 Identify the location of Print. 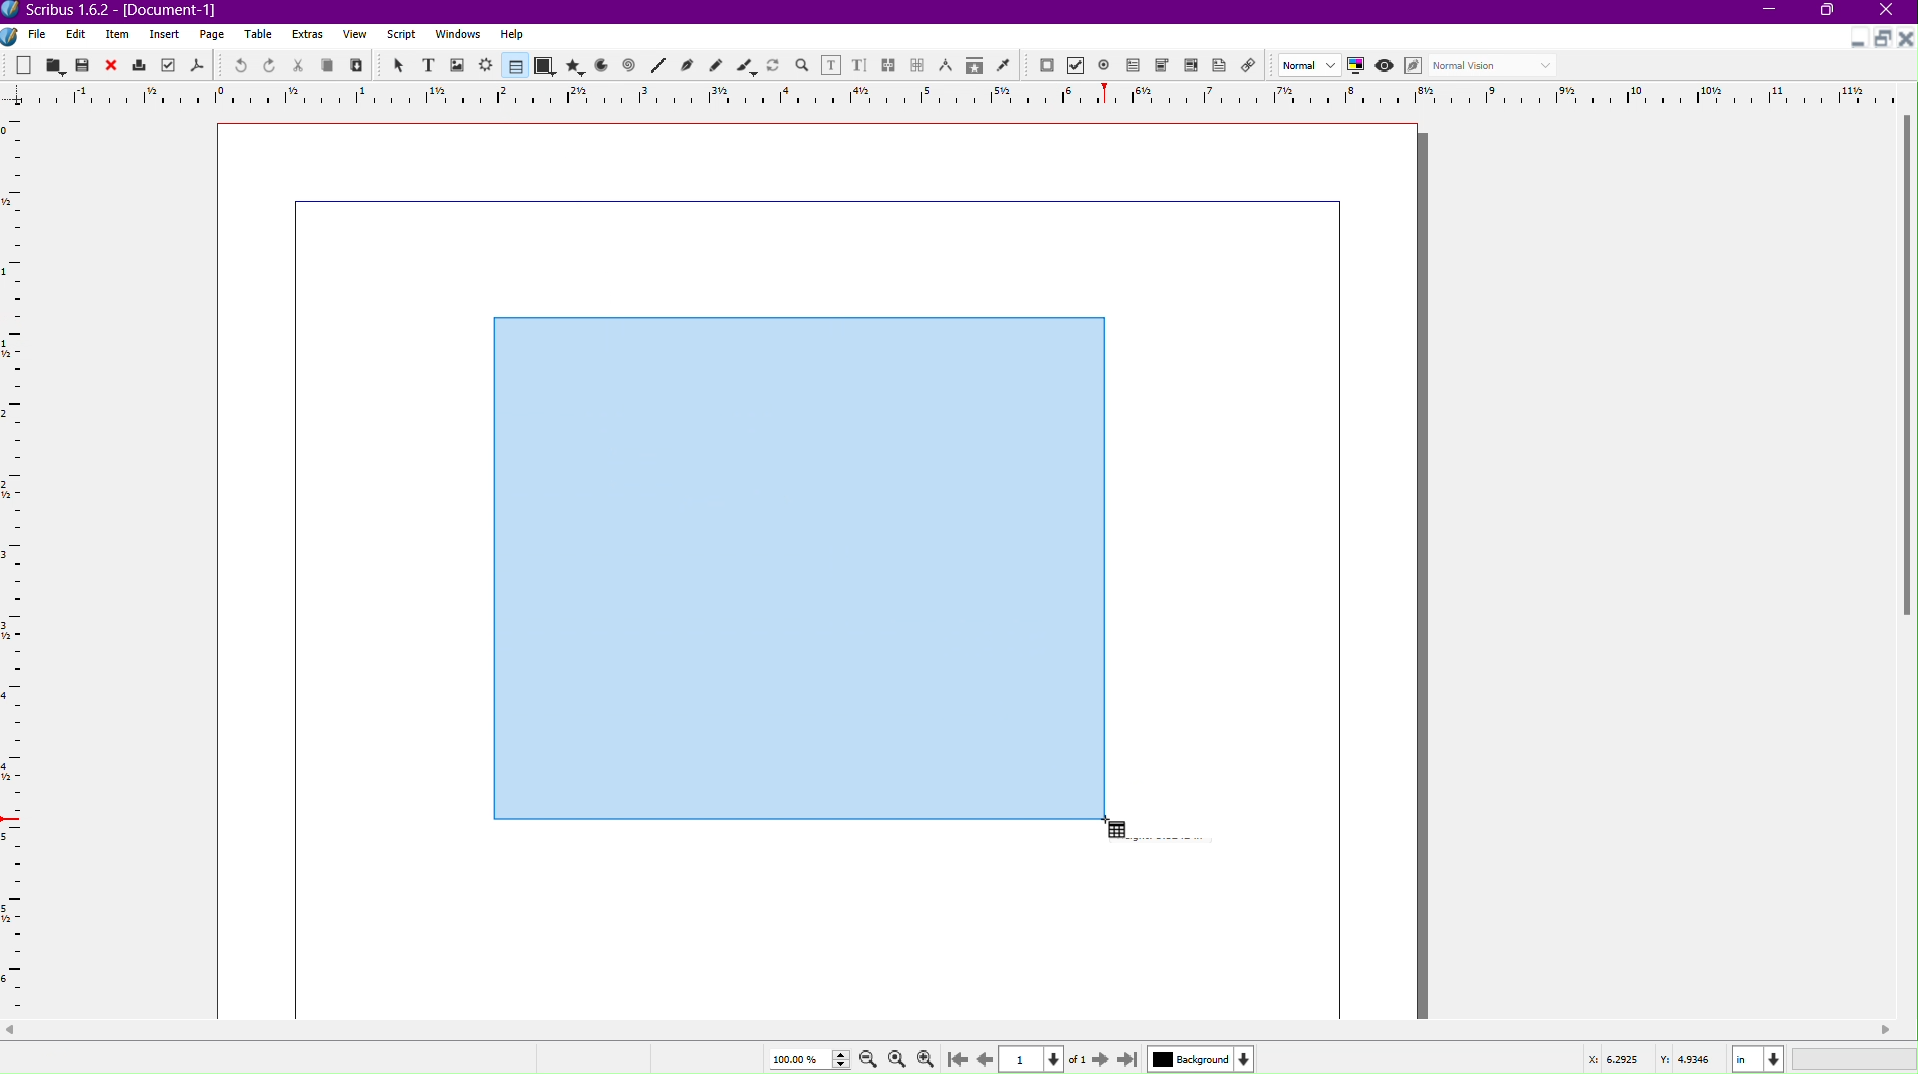
(140, 65).